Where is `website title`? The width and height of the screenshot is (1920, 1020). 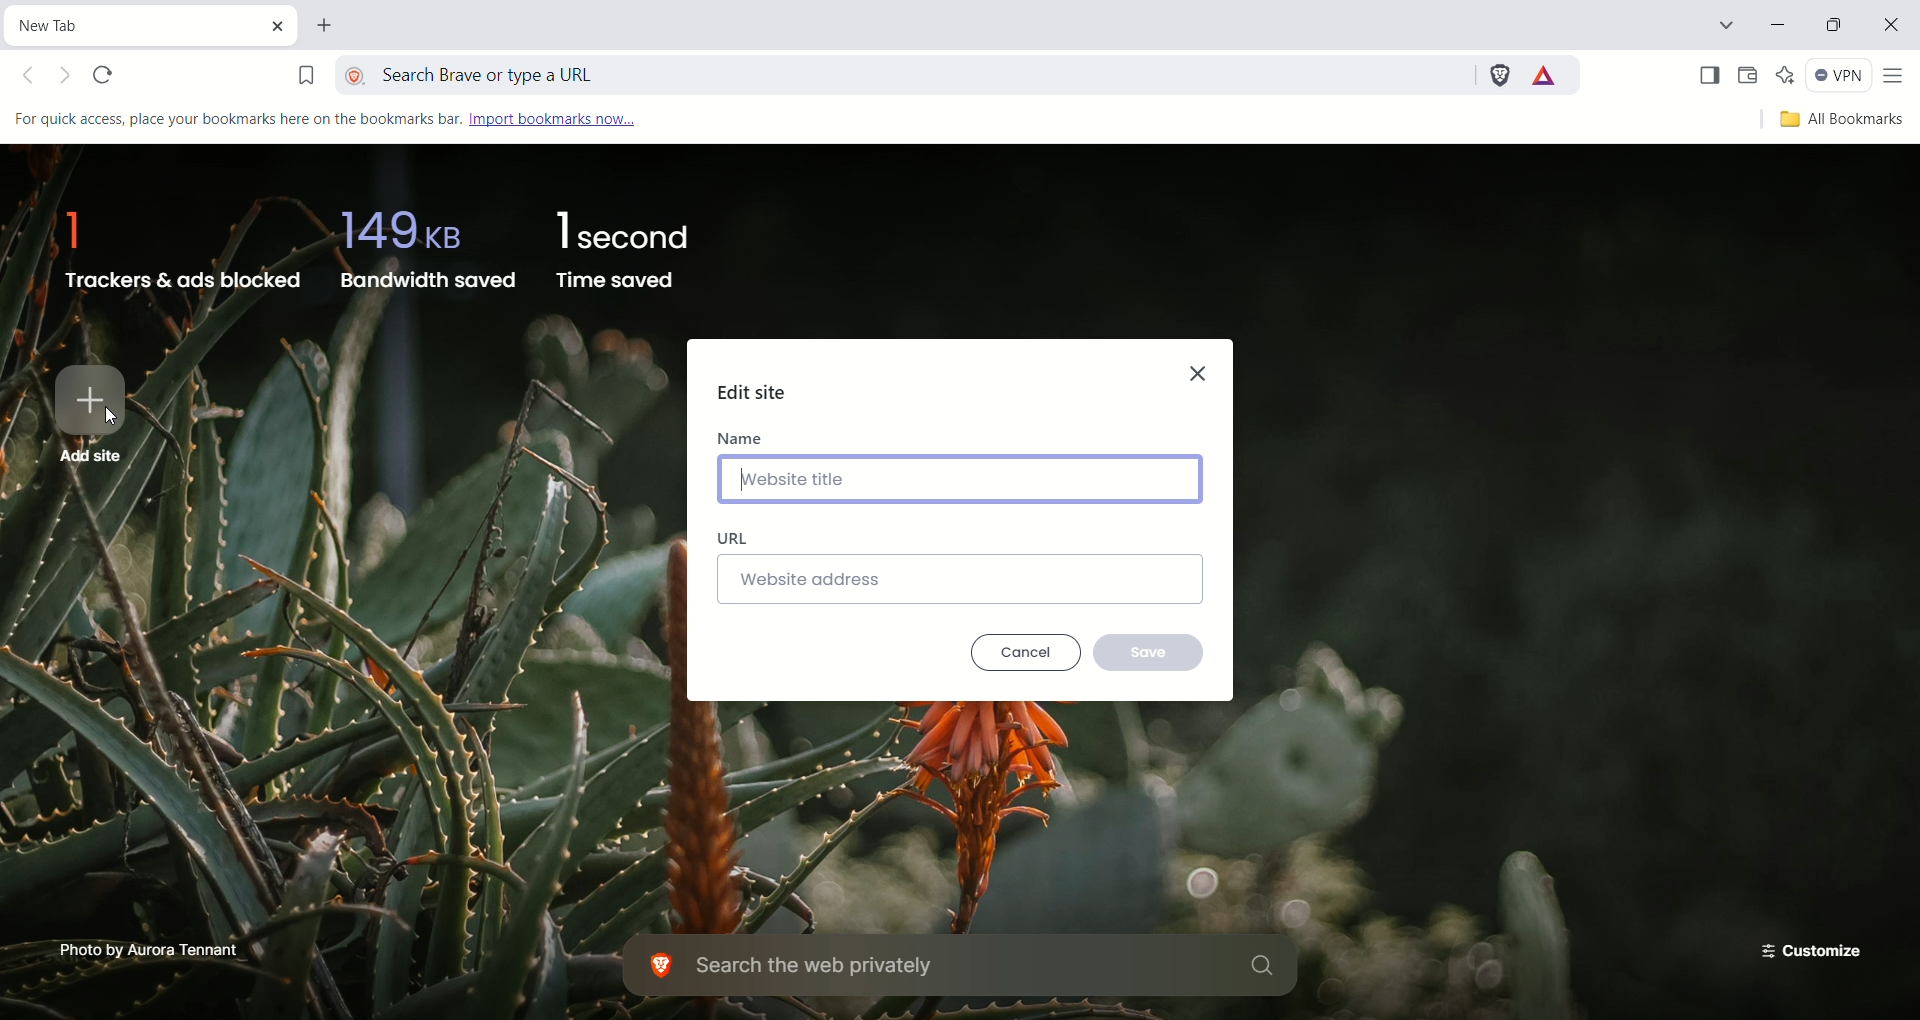
website title is located at coordinates (962, 478).